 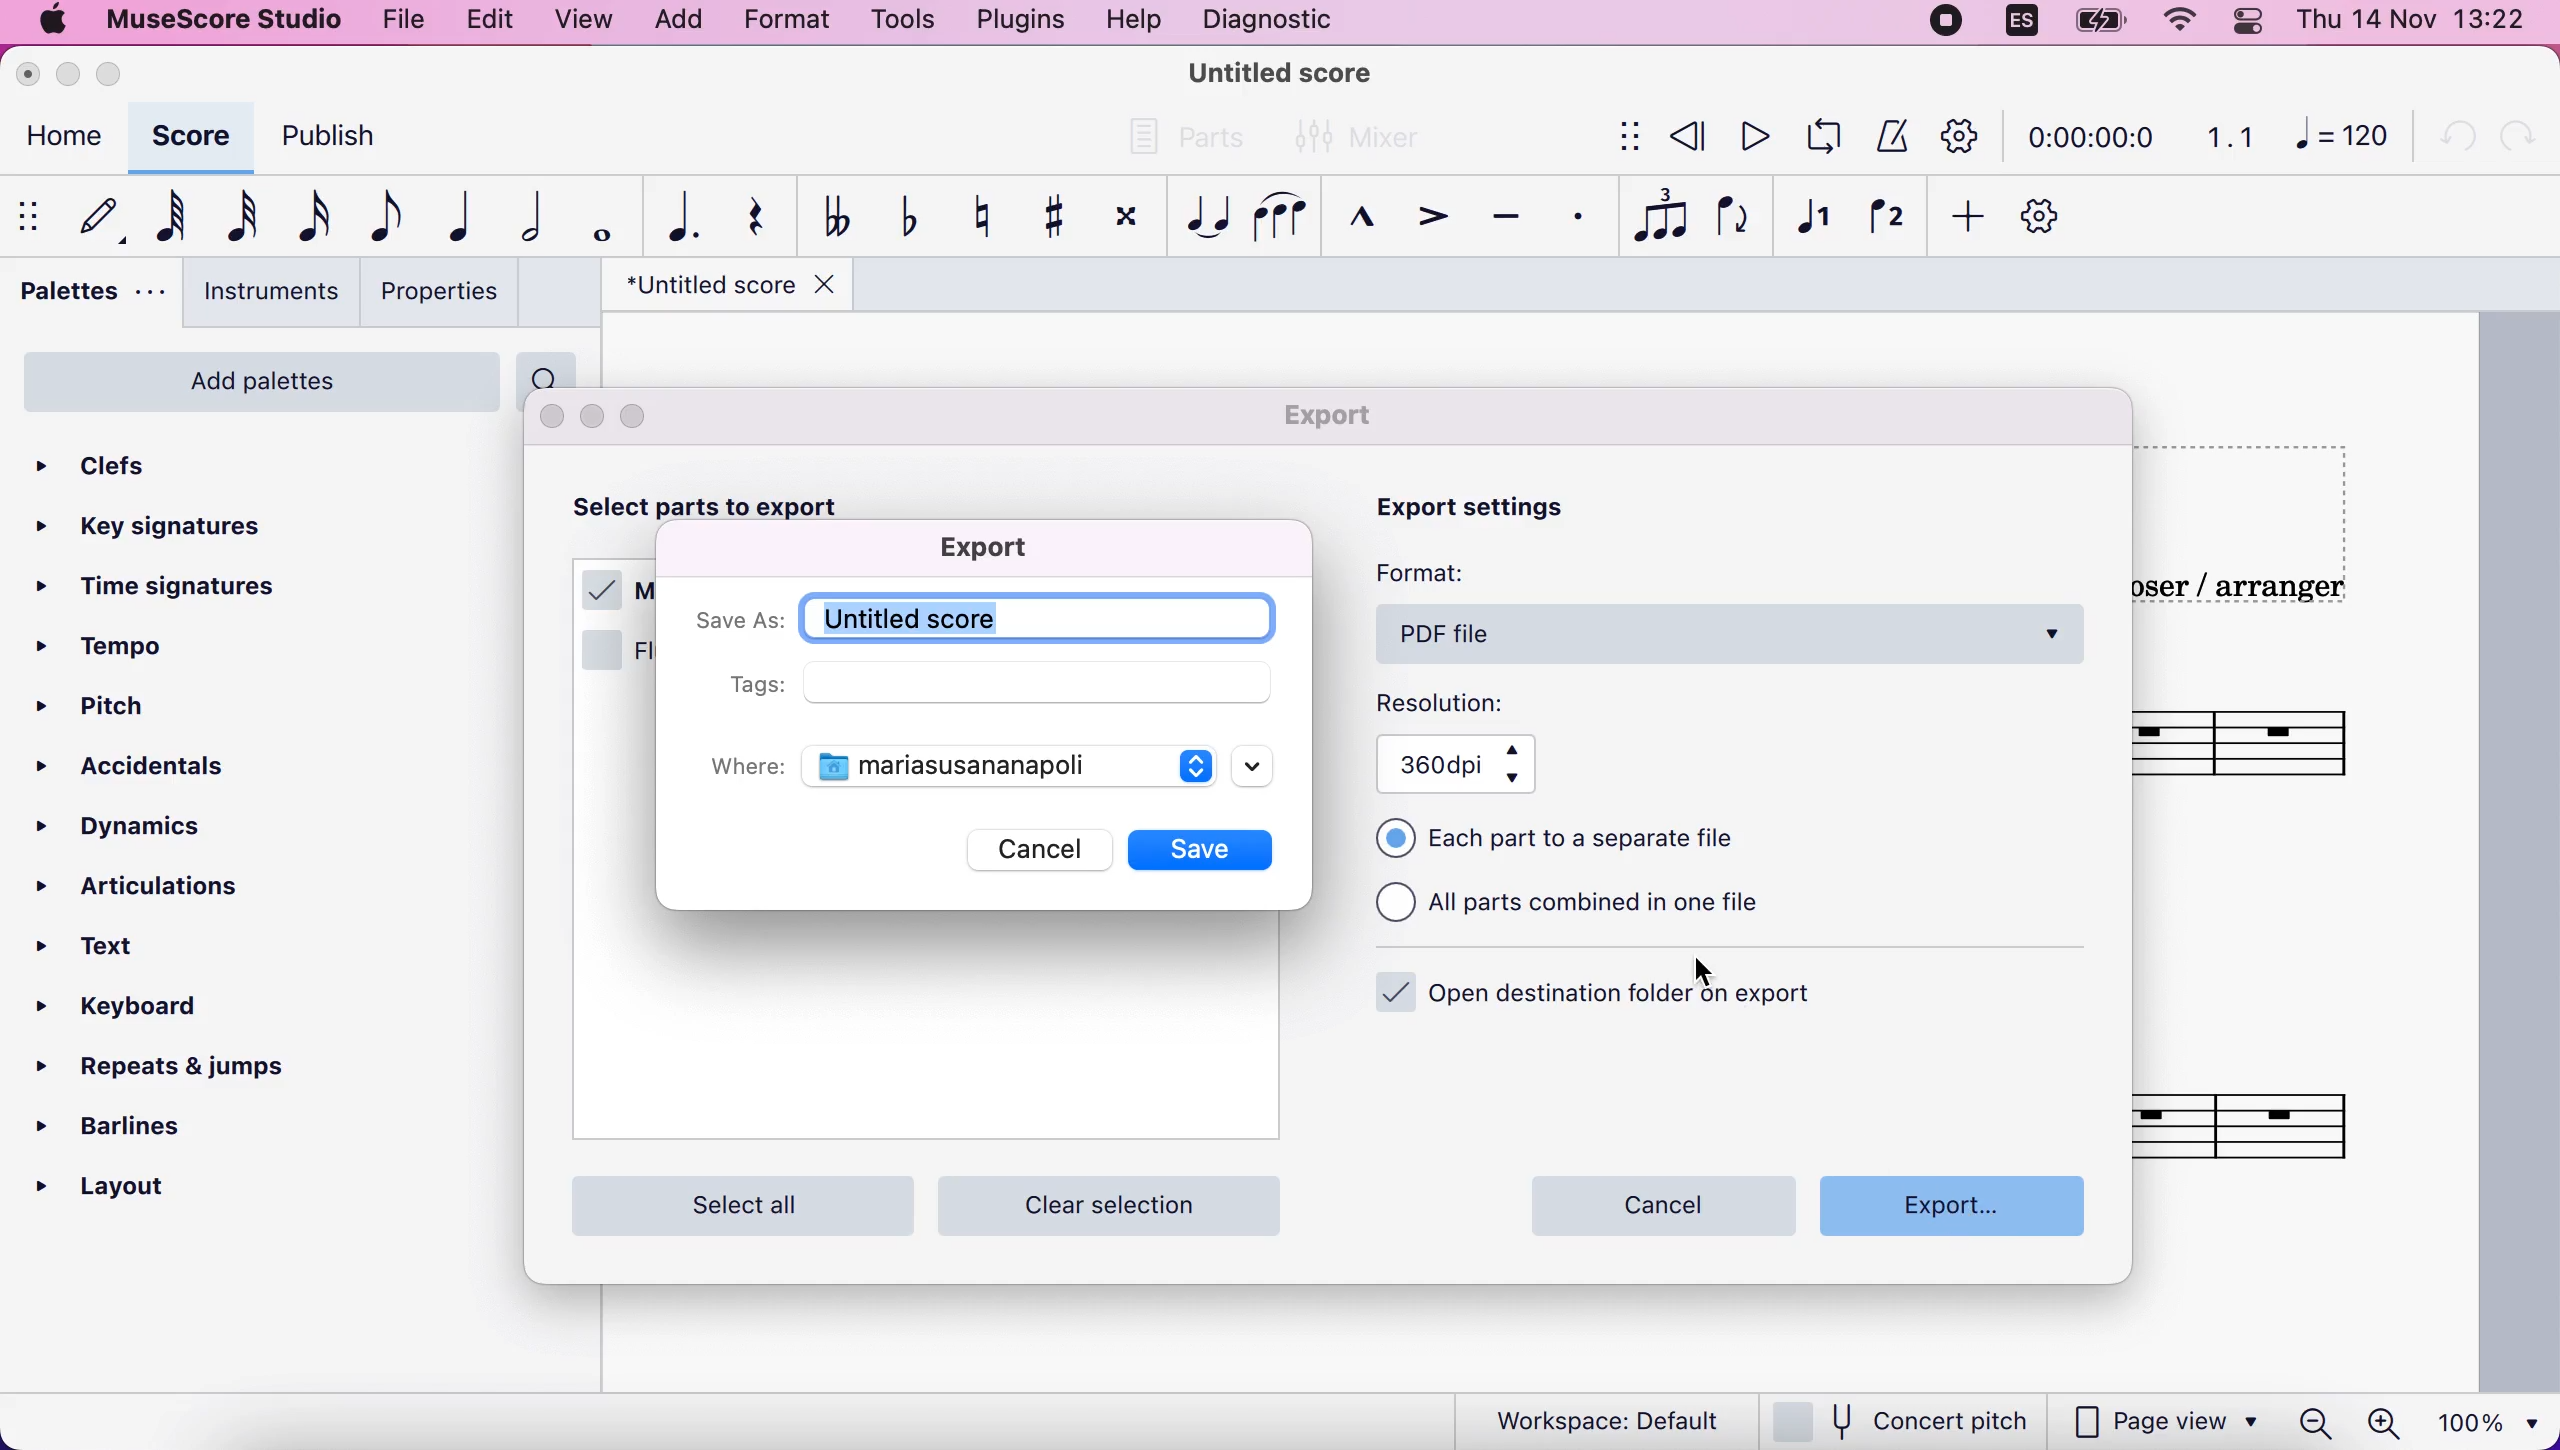 I want to click on export, so click(x=1947, y=1211).